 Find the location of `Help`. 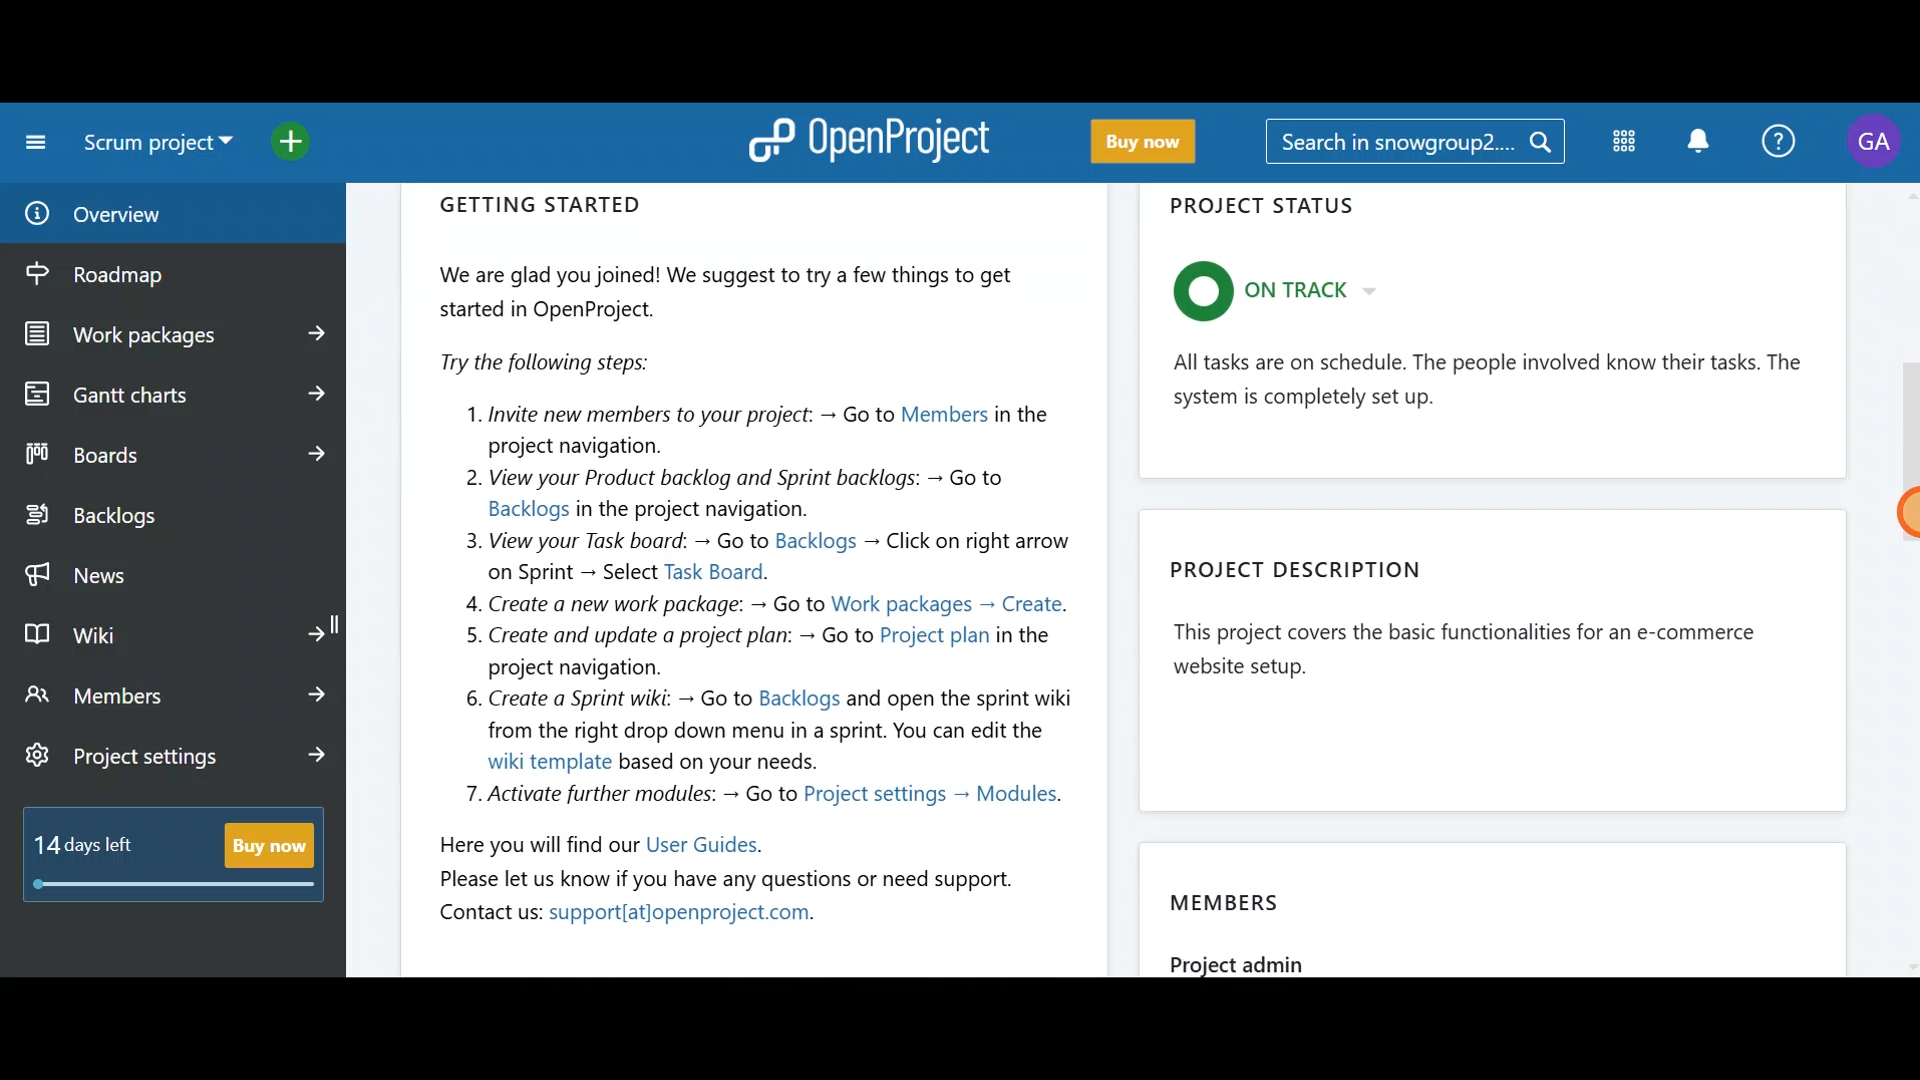

Help is located at coordinates (1782, 138).